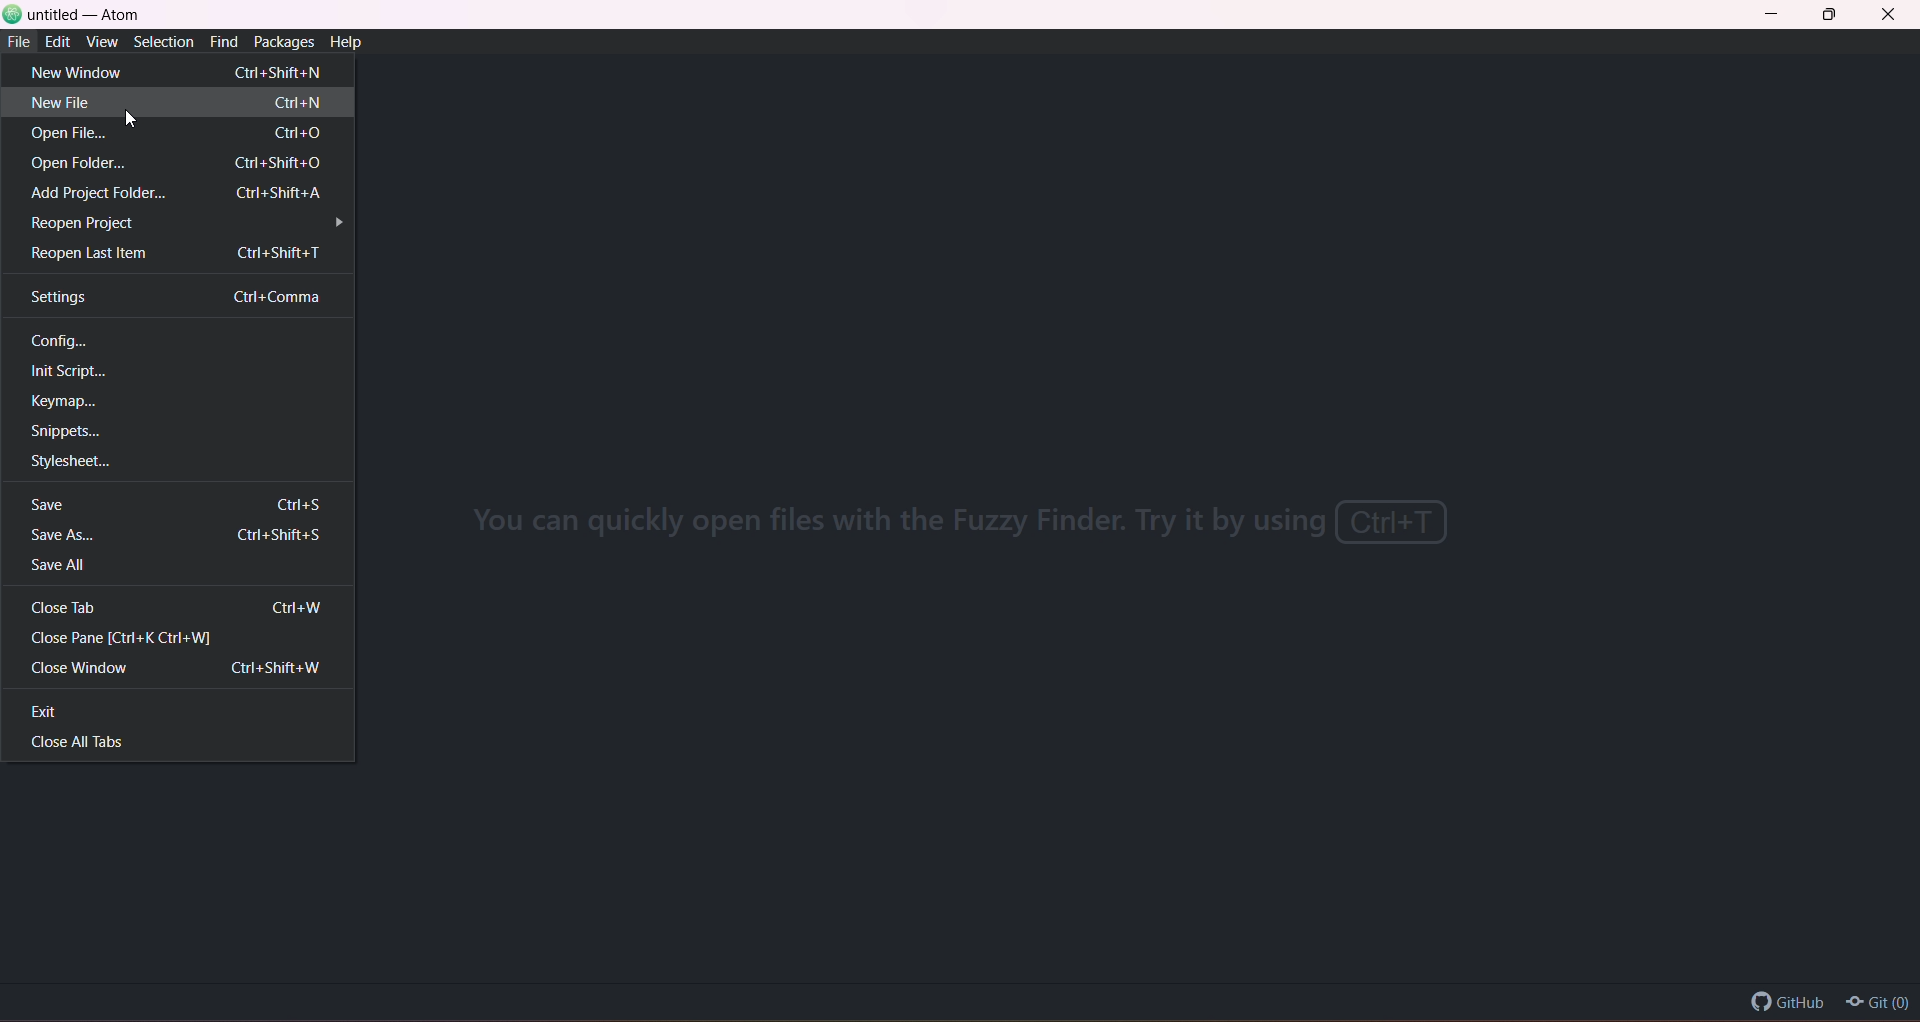  Describe the element at coordinates (179, 163) in the screenshot. I see `Open Folder... Ctrl+Shift+O` at that location.